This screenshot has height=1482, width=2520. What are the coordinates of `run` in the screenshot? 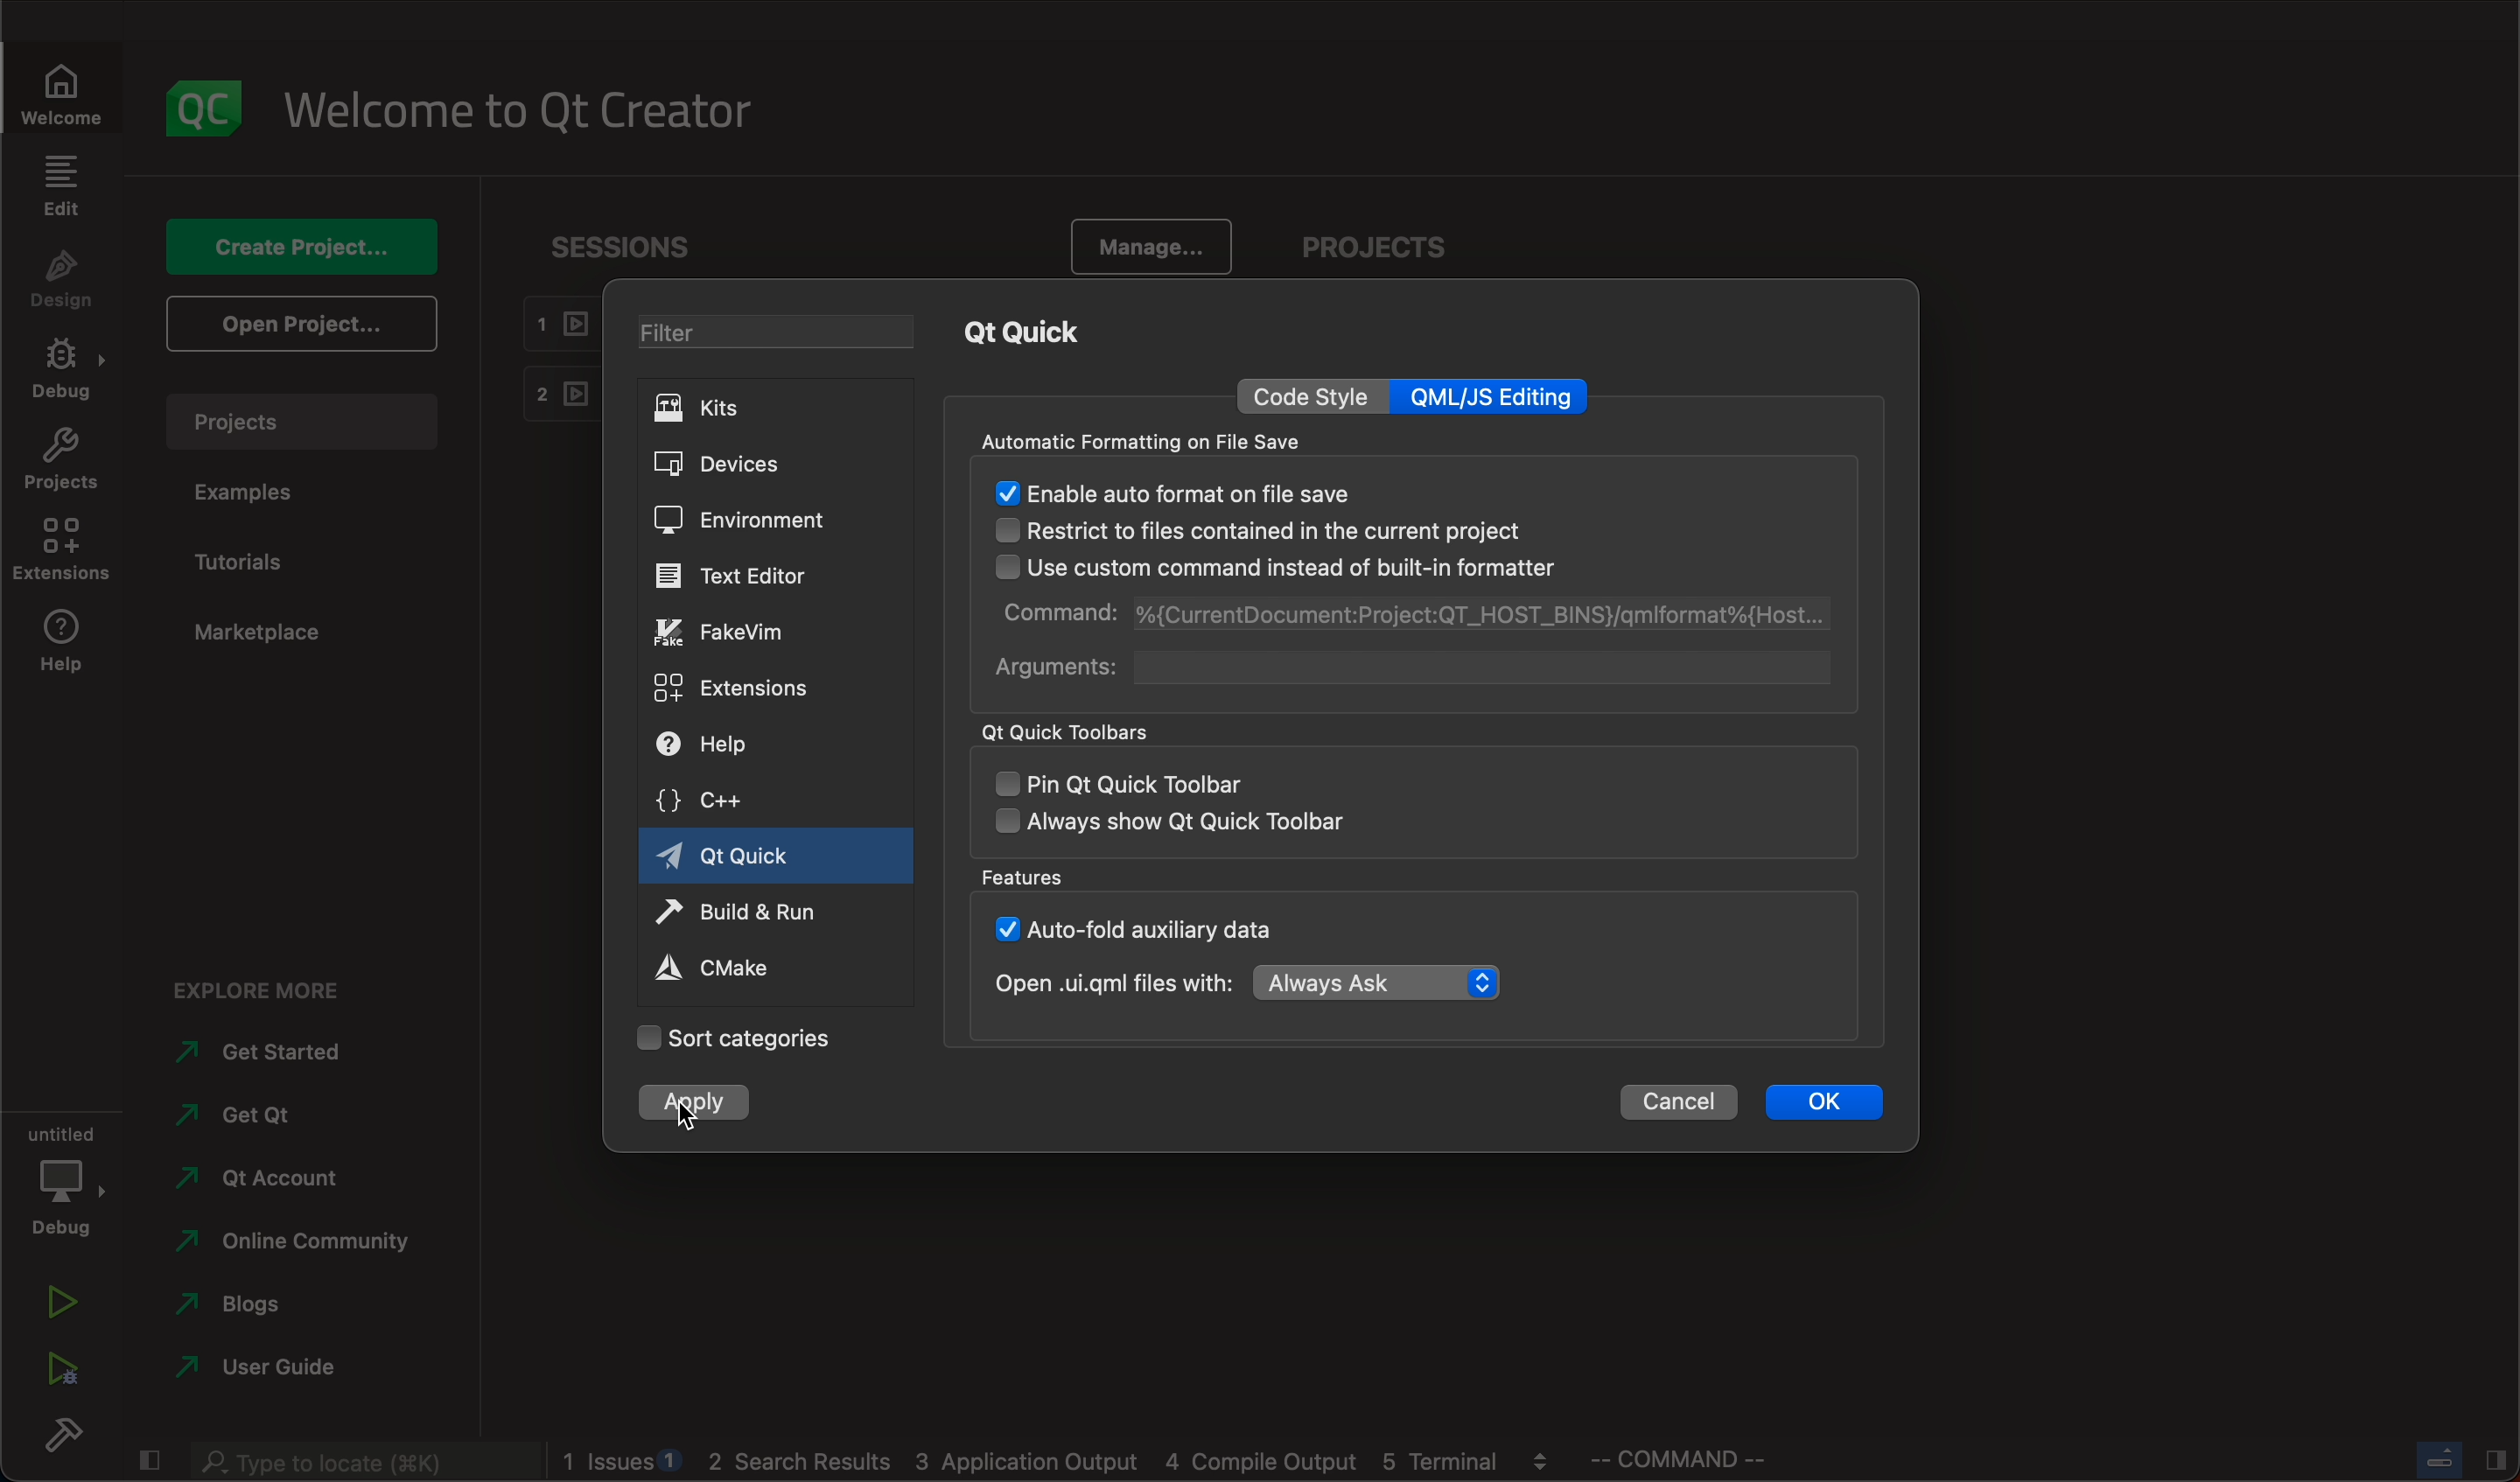 It's located at (737, 915).